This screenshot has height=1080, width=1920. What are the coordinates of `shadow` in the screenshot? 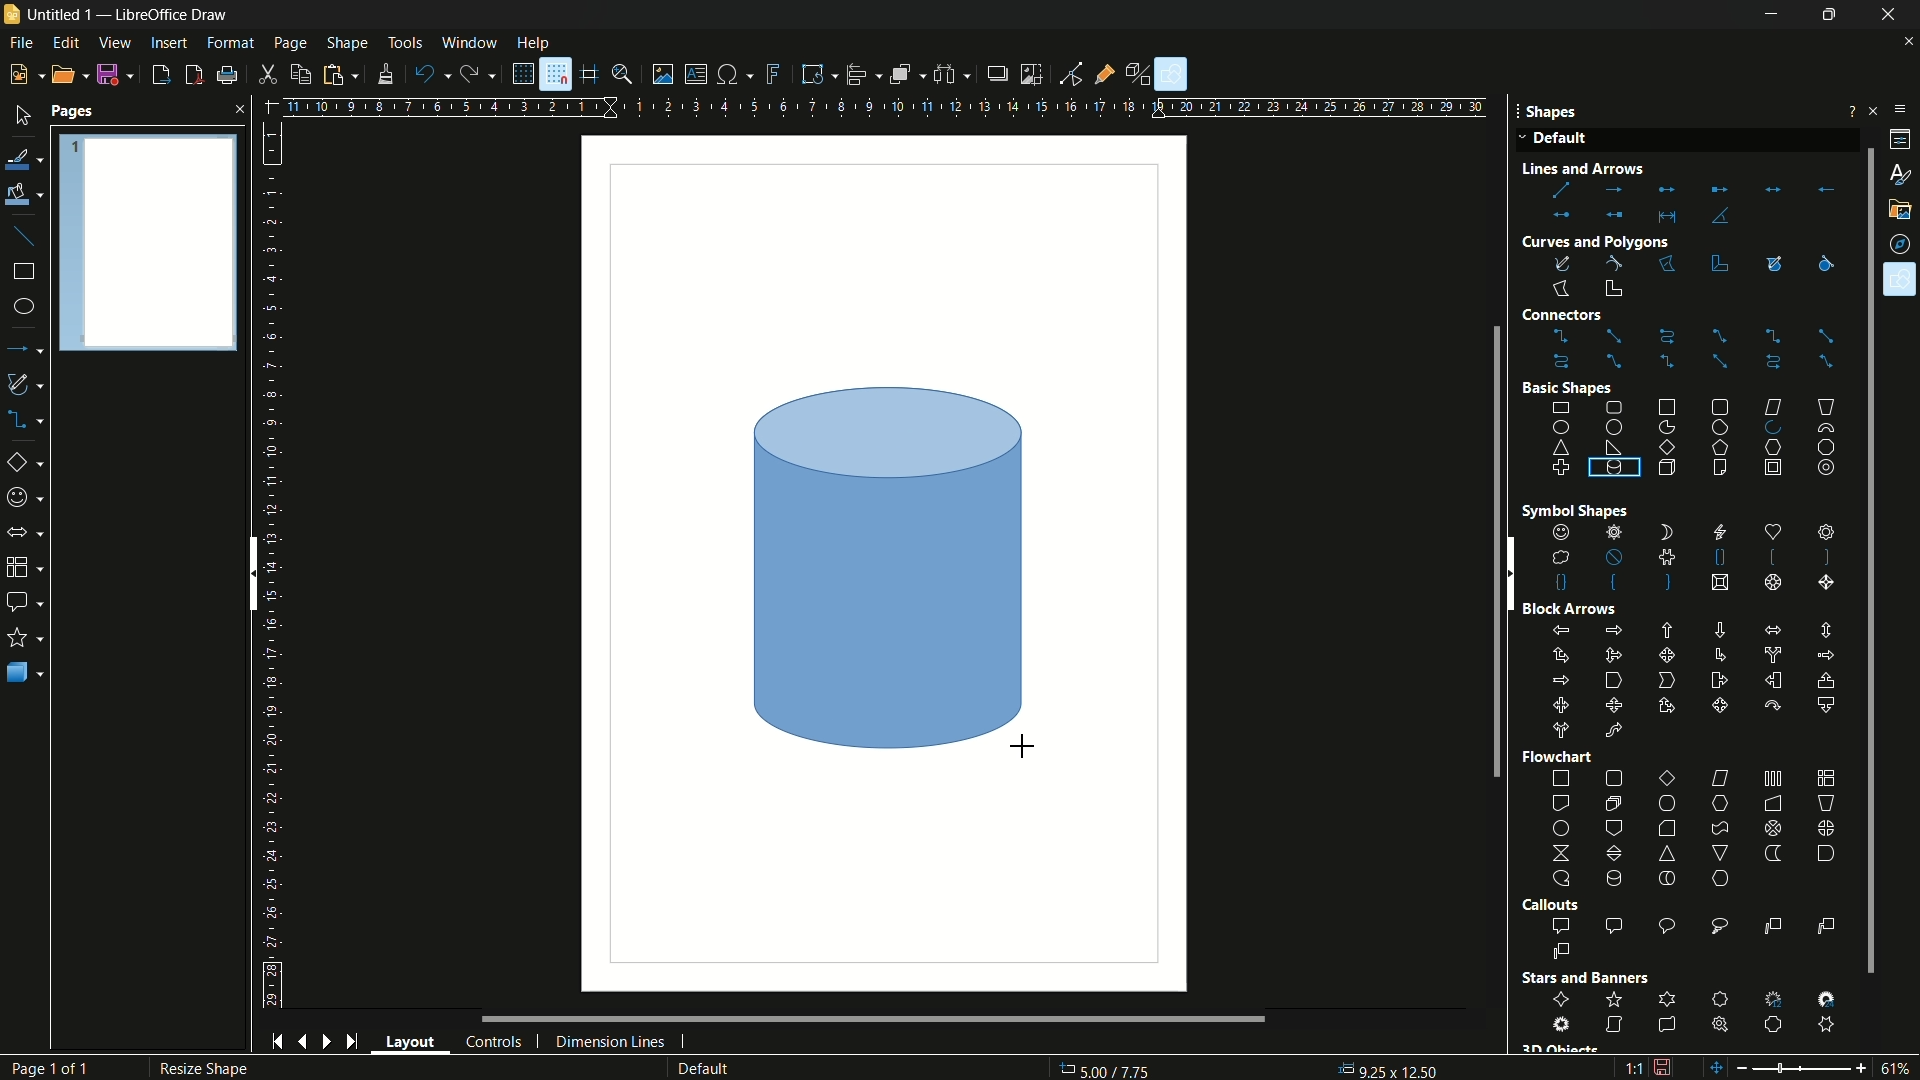 It's located at (995, 72).